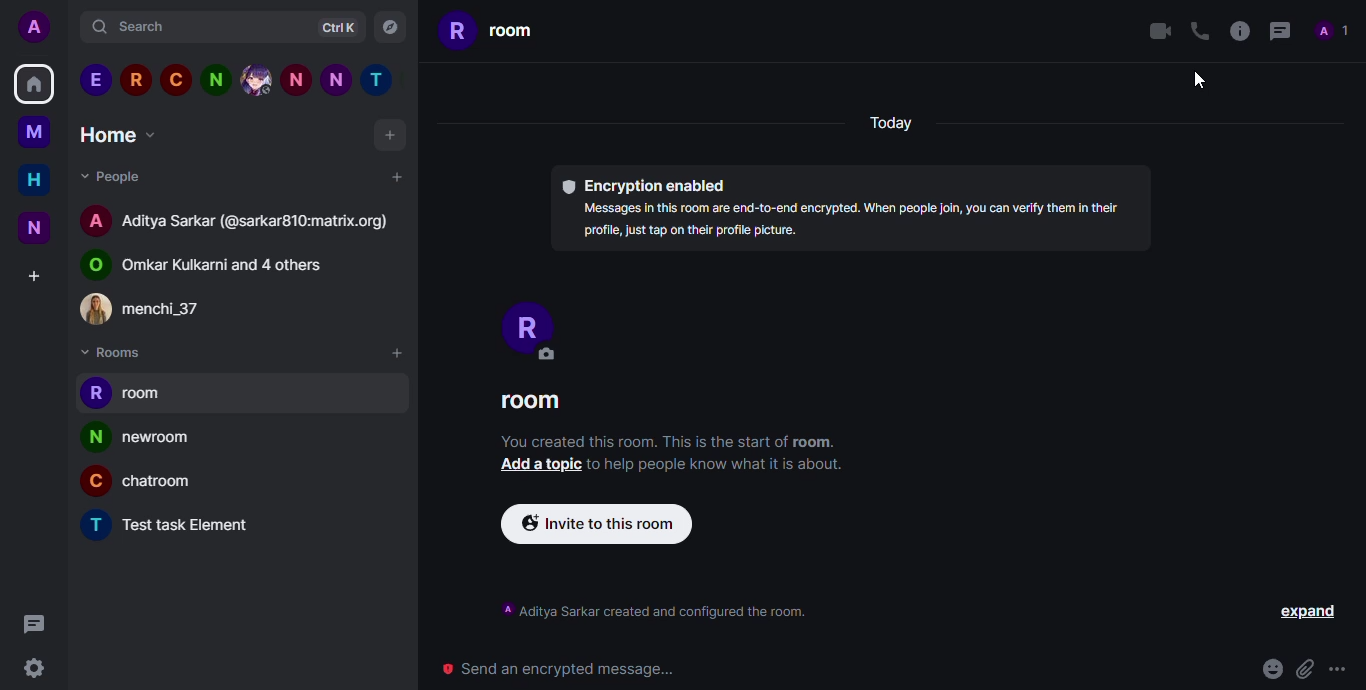 Image resolution: width=1366 pixels, height=690 pixels. What do you see at coordinates (389, 26) in the screenshot?
I see `Explore rooms` at bounding box center [389, 26].